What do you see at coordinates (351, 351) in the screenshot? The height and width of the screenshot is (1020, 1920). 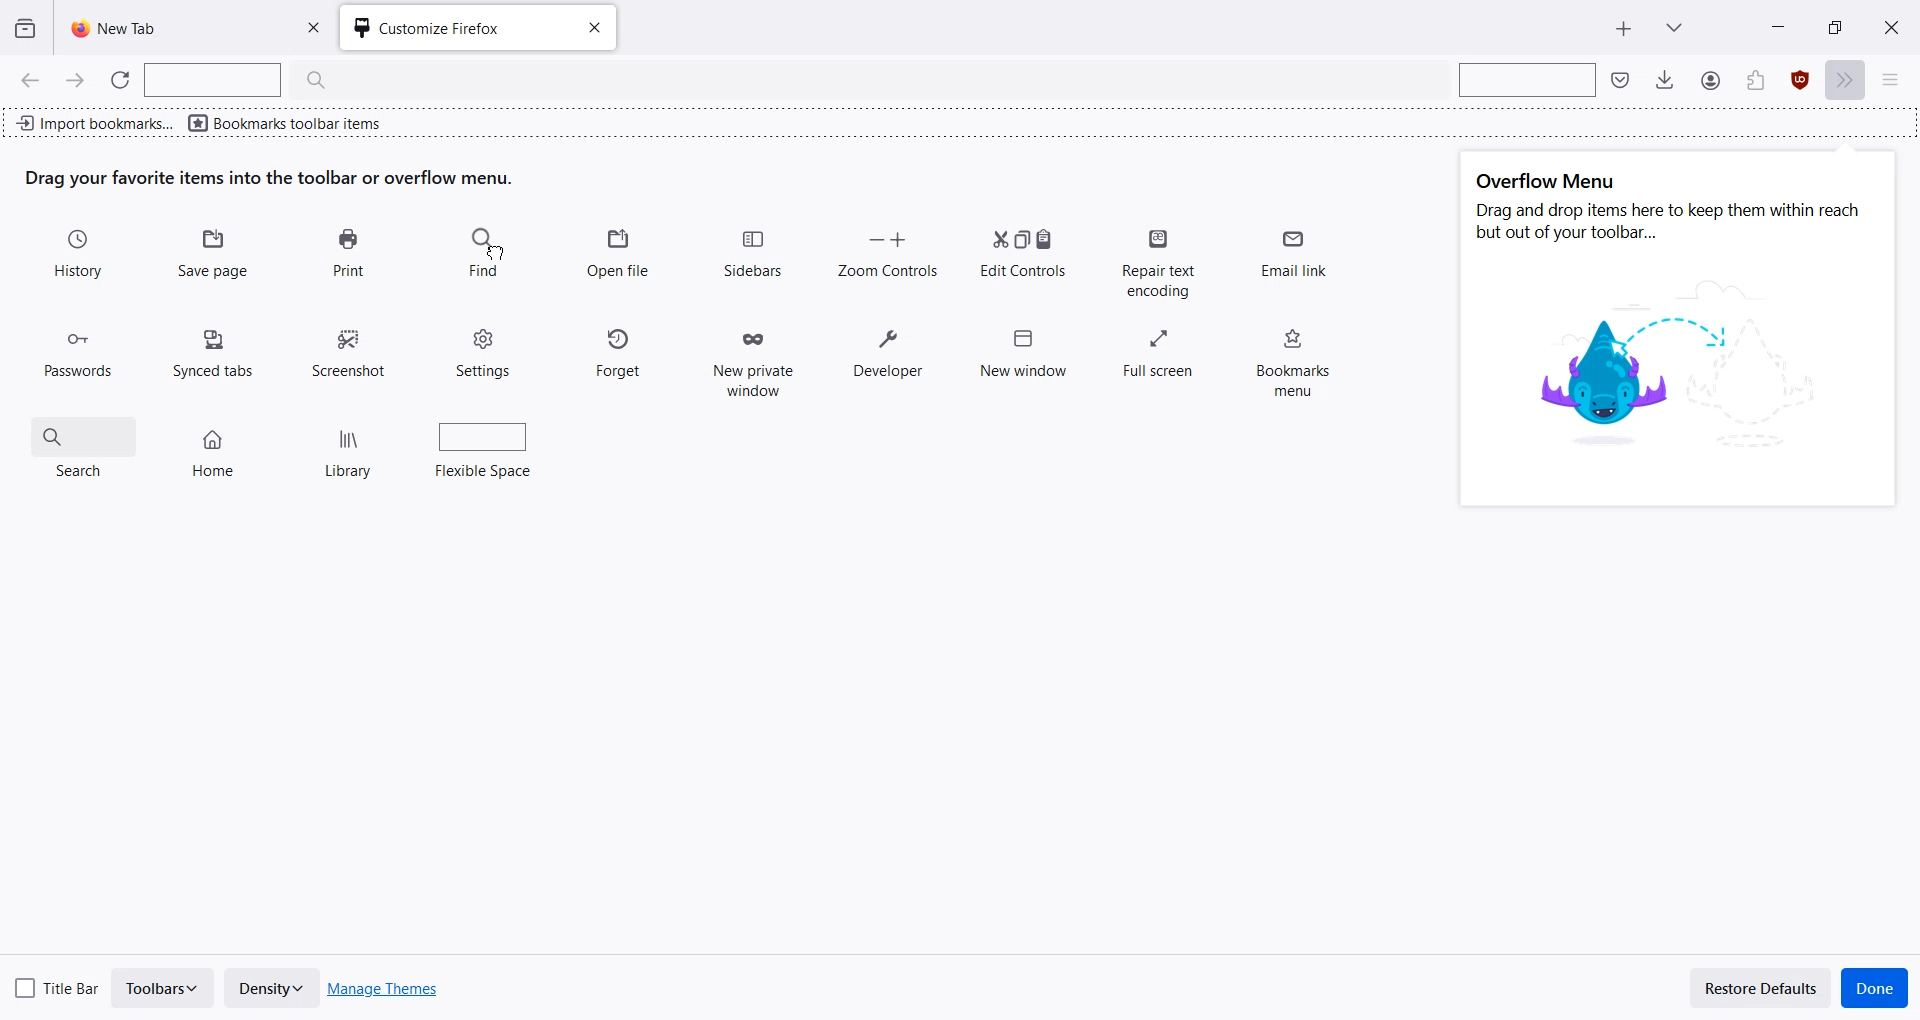 I see `Screenshot` at bounding box center [351, 351].